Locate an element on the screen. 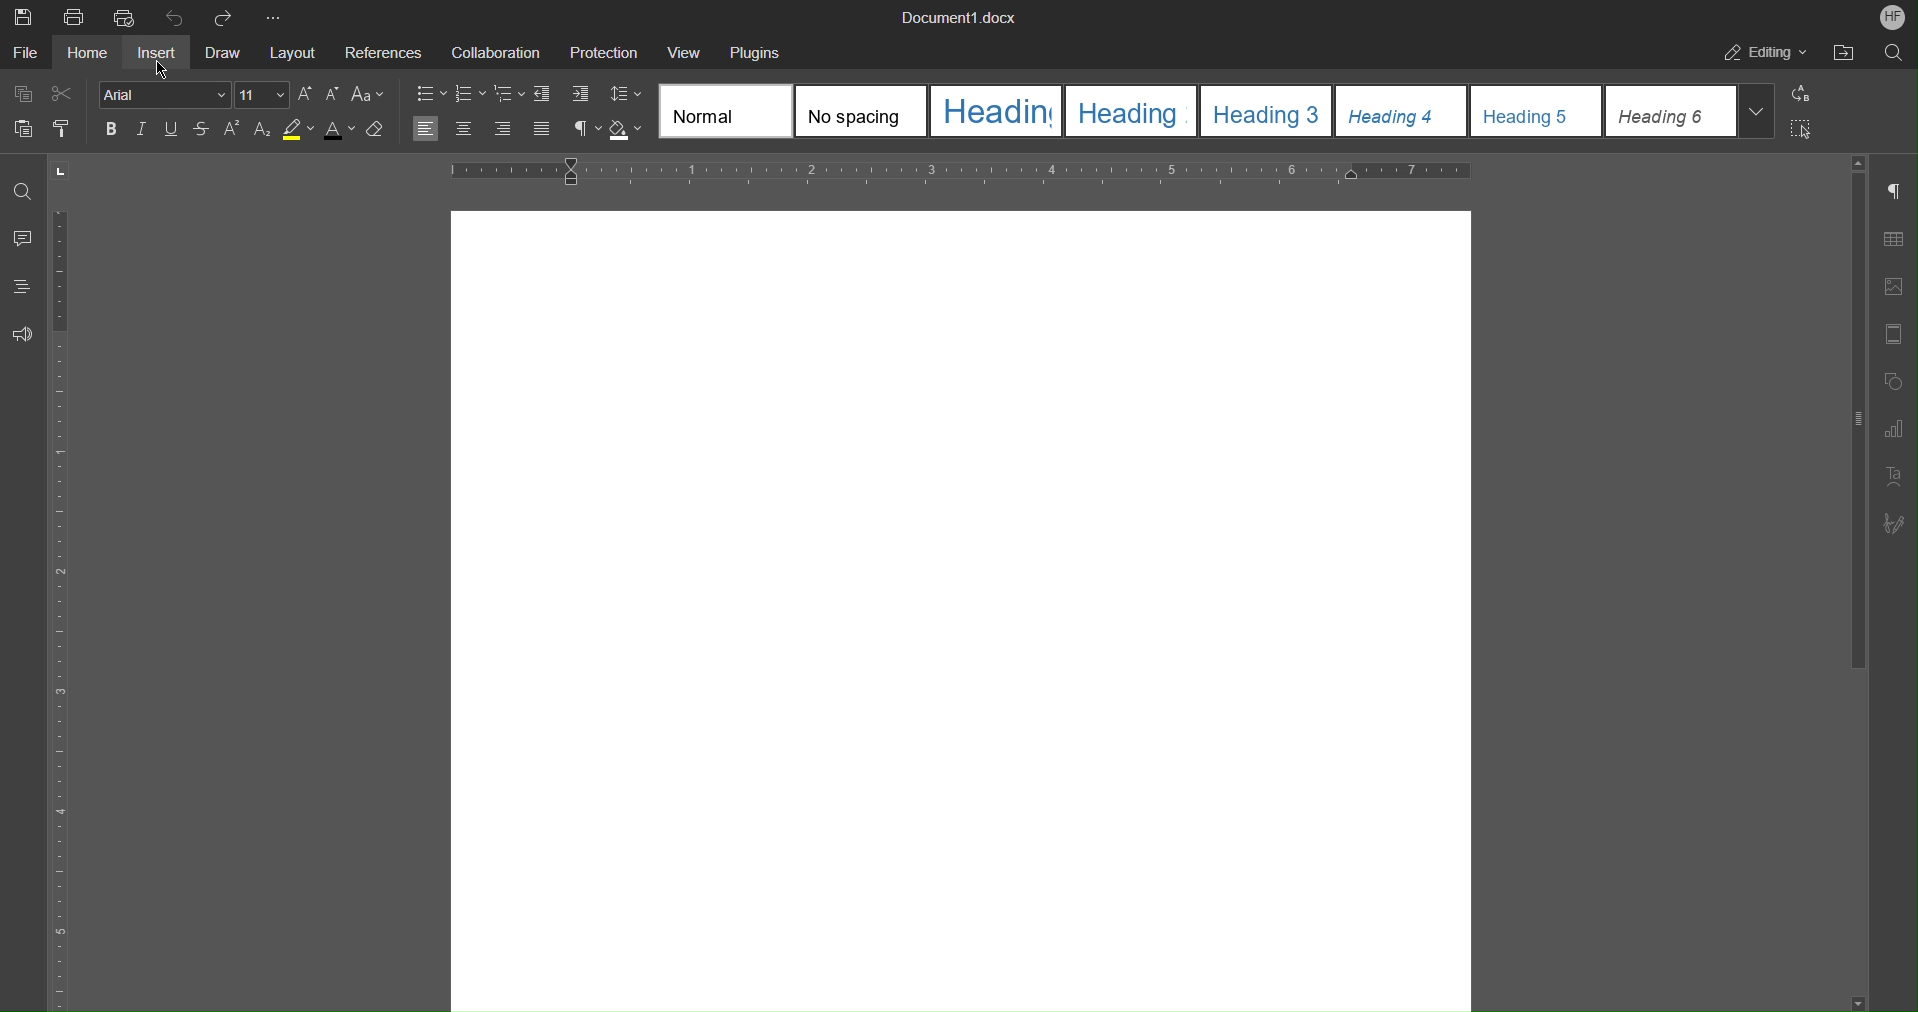  Insert Image is located at coordinates (1899, 286).